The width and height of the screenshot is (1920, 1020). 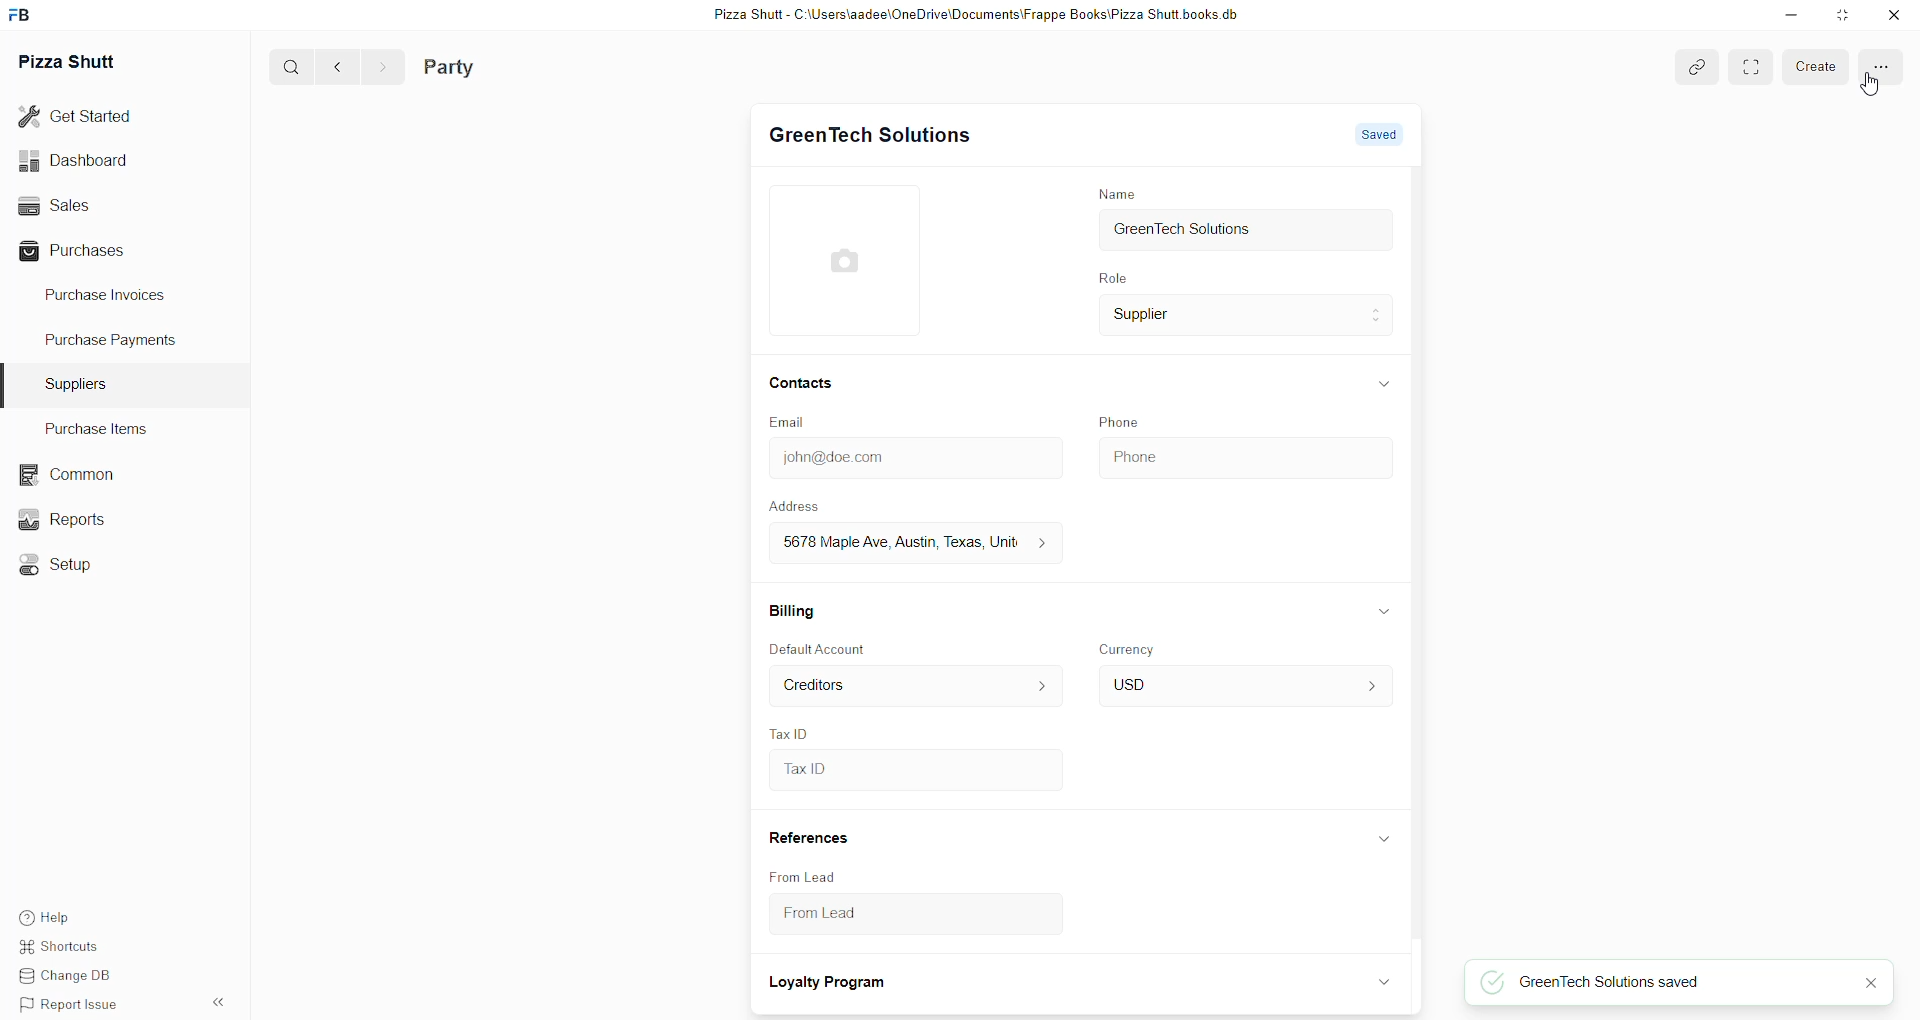 I want to click on fullscreen, so click(x=1751, y=66).